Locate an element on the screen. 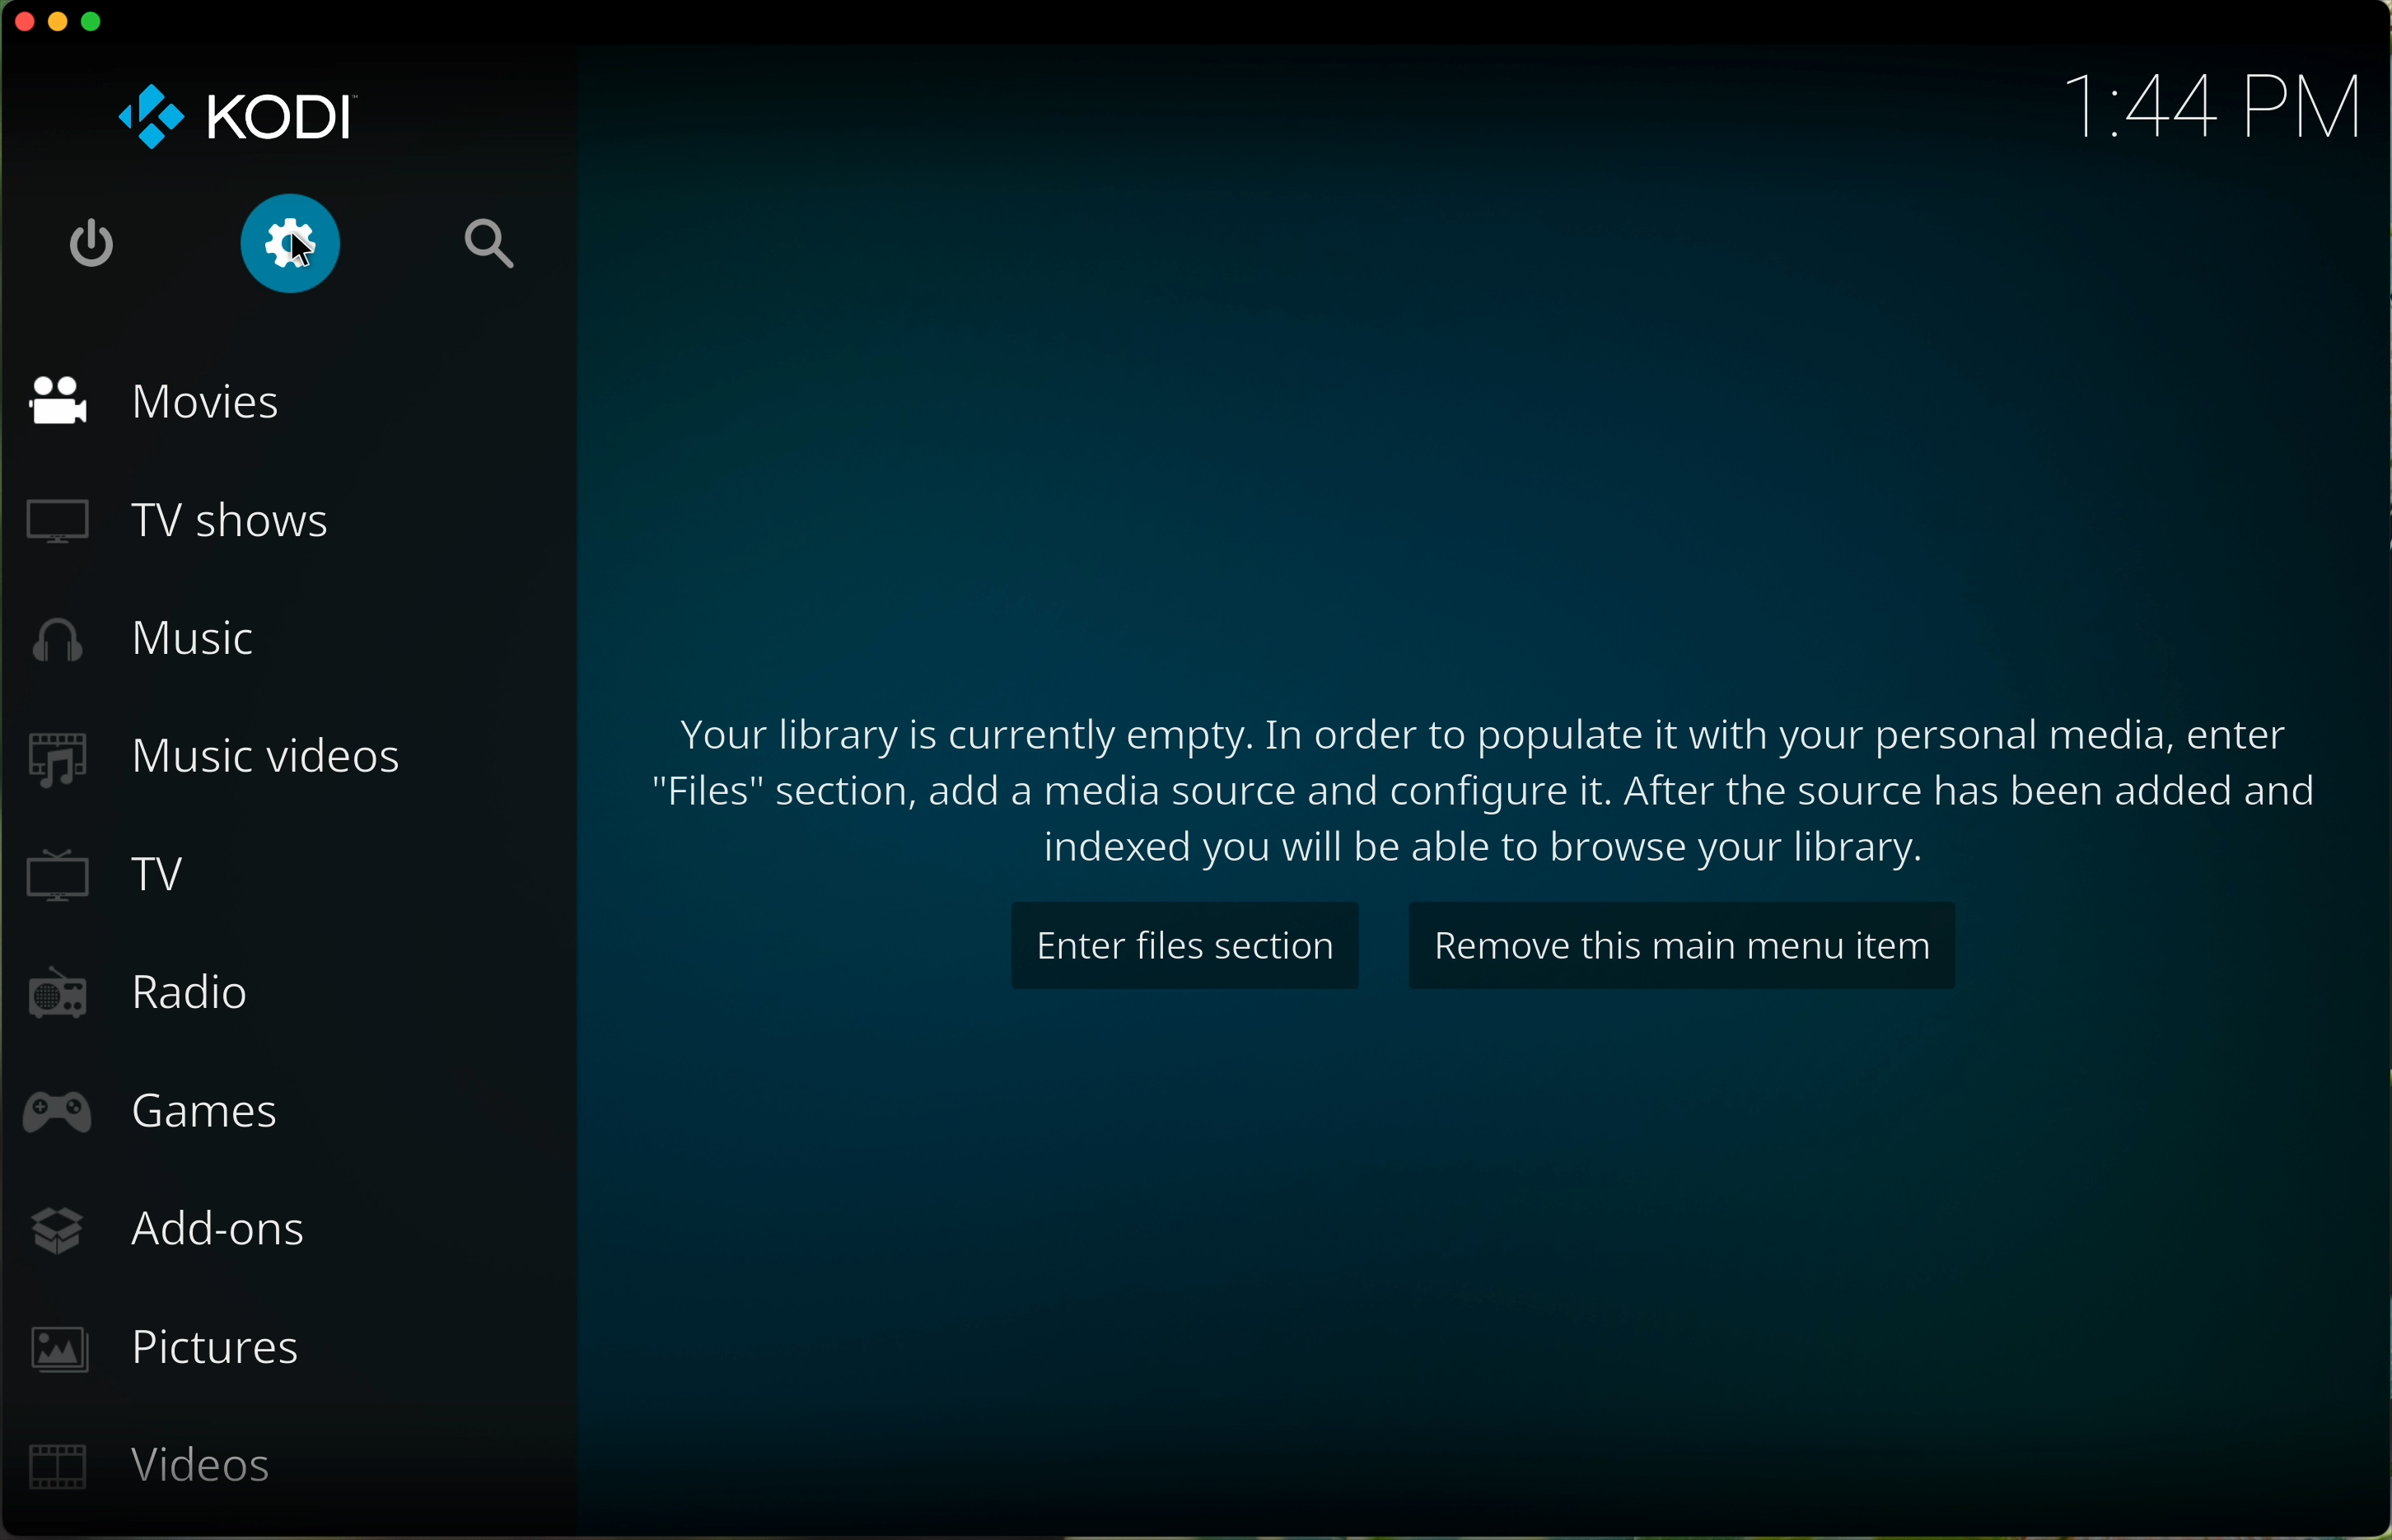 The height and width of the screenshot is (1540, 2392). enter files section button is located at coordinates (1182, 946).